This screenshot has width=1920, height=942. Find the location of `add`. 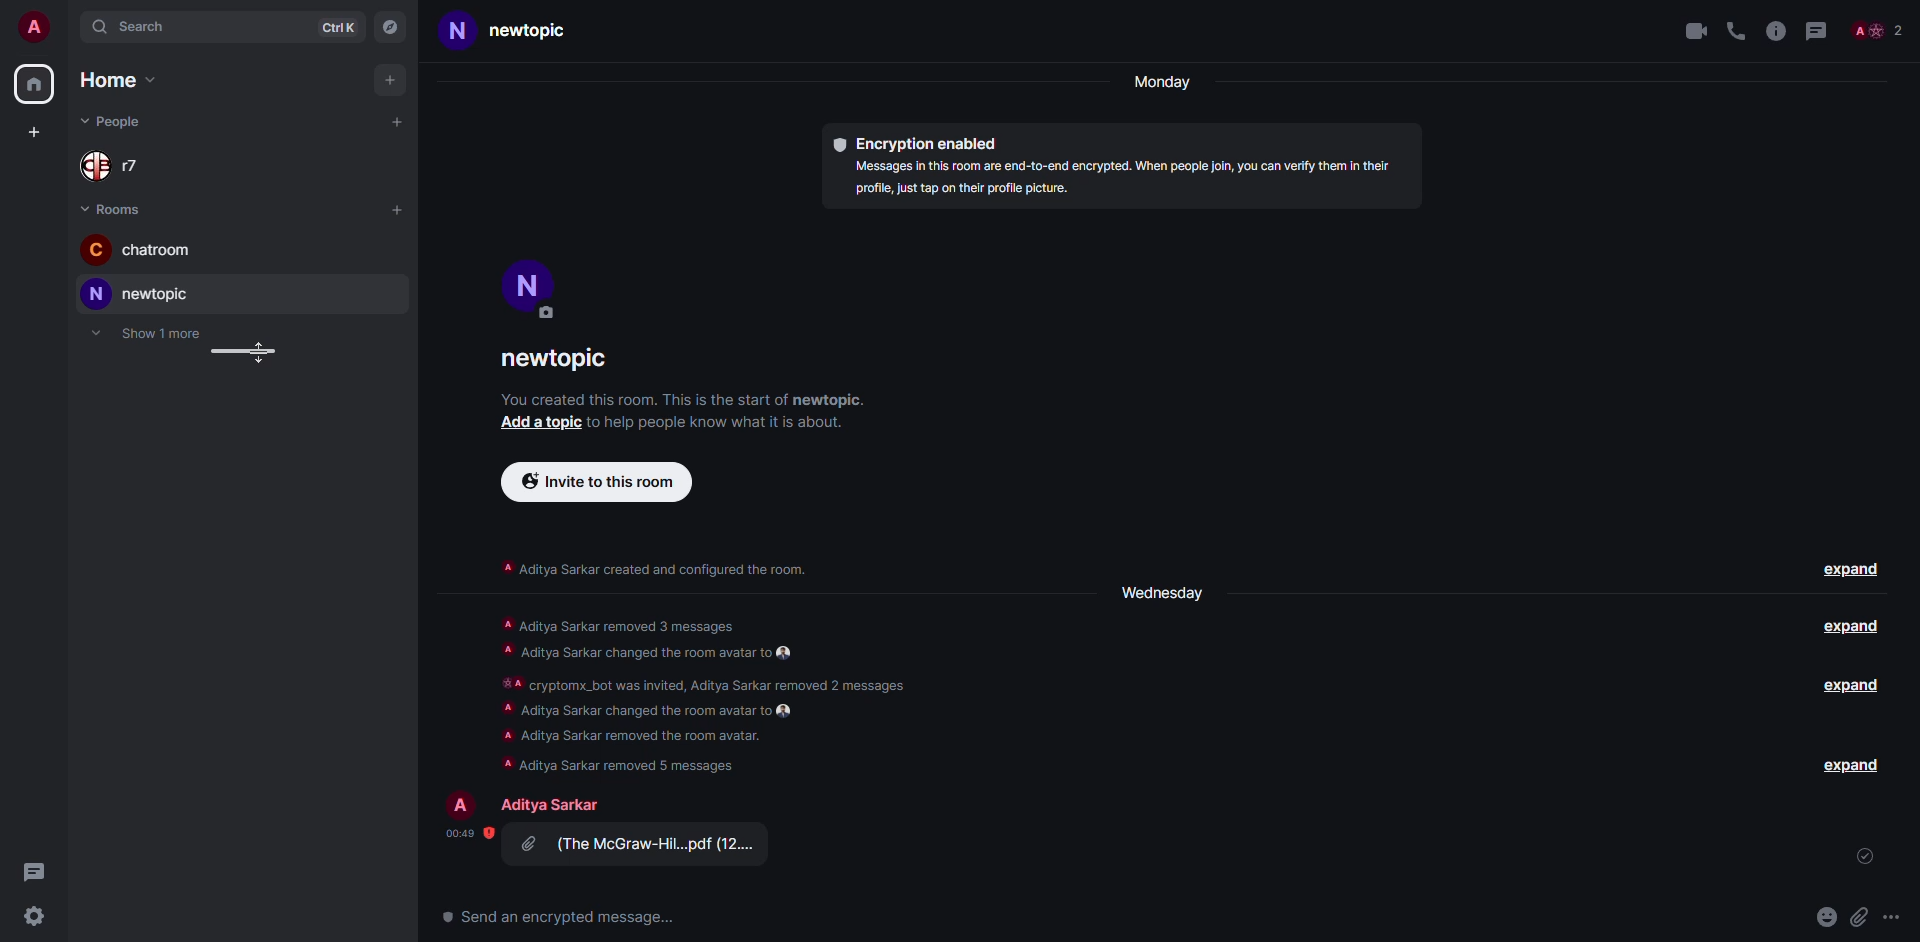

add is located at coordinates (34, 131).